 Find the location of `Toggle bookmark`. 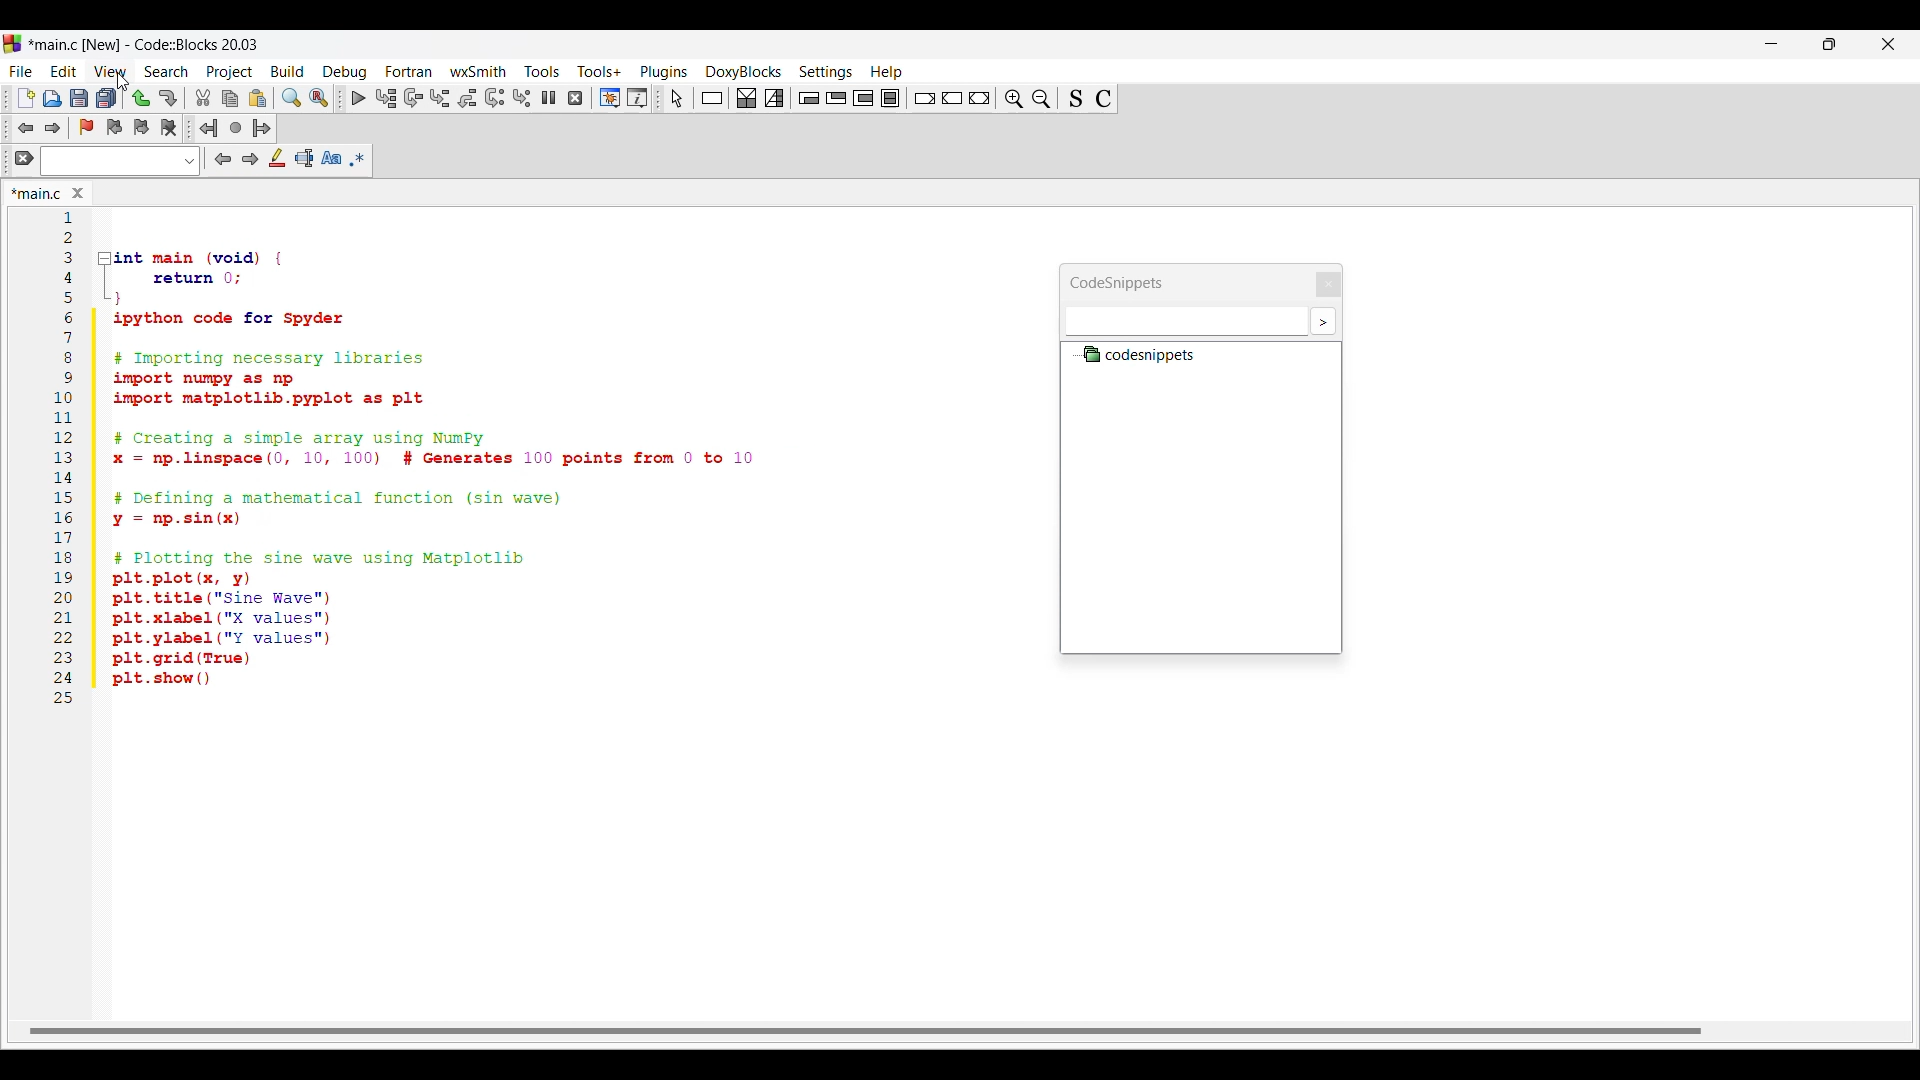

Toggle bookmark is located at coordinates (87, 127).